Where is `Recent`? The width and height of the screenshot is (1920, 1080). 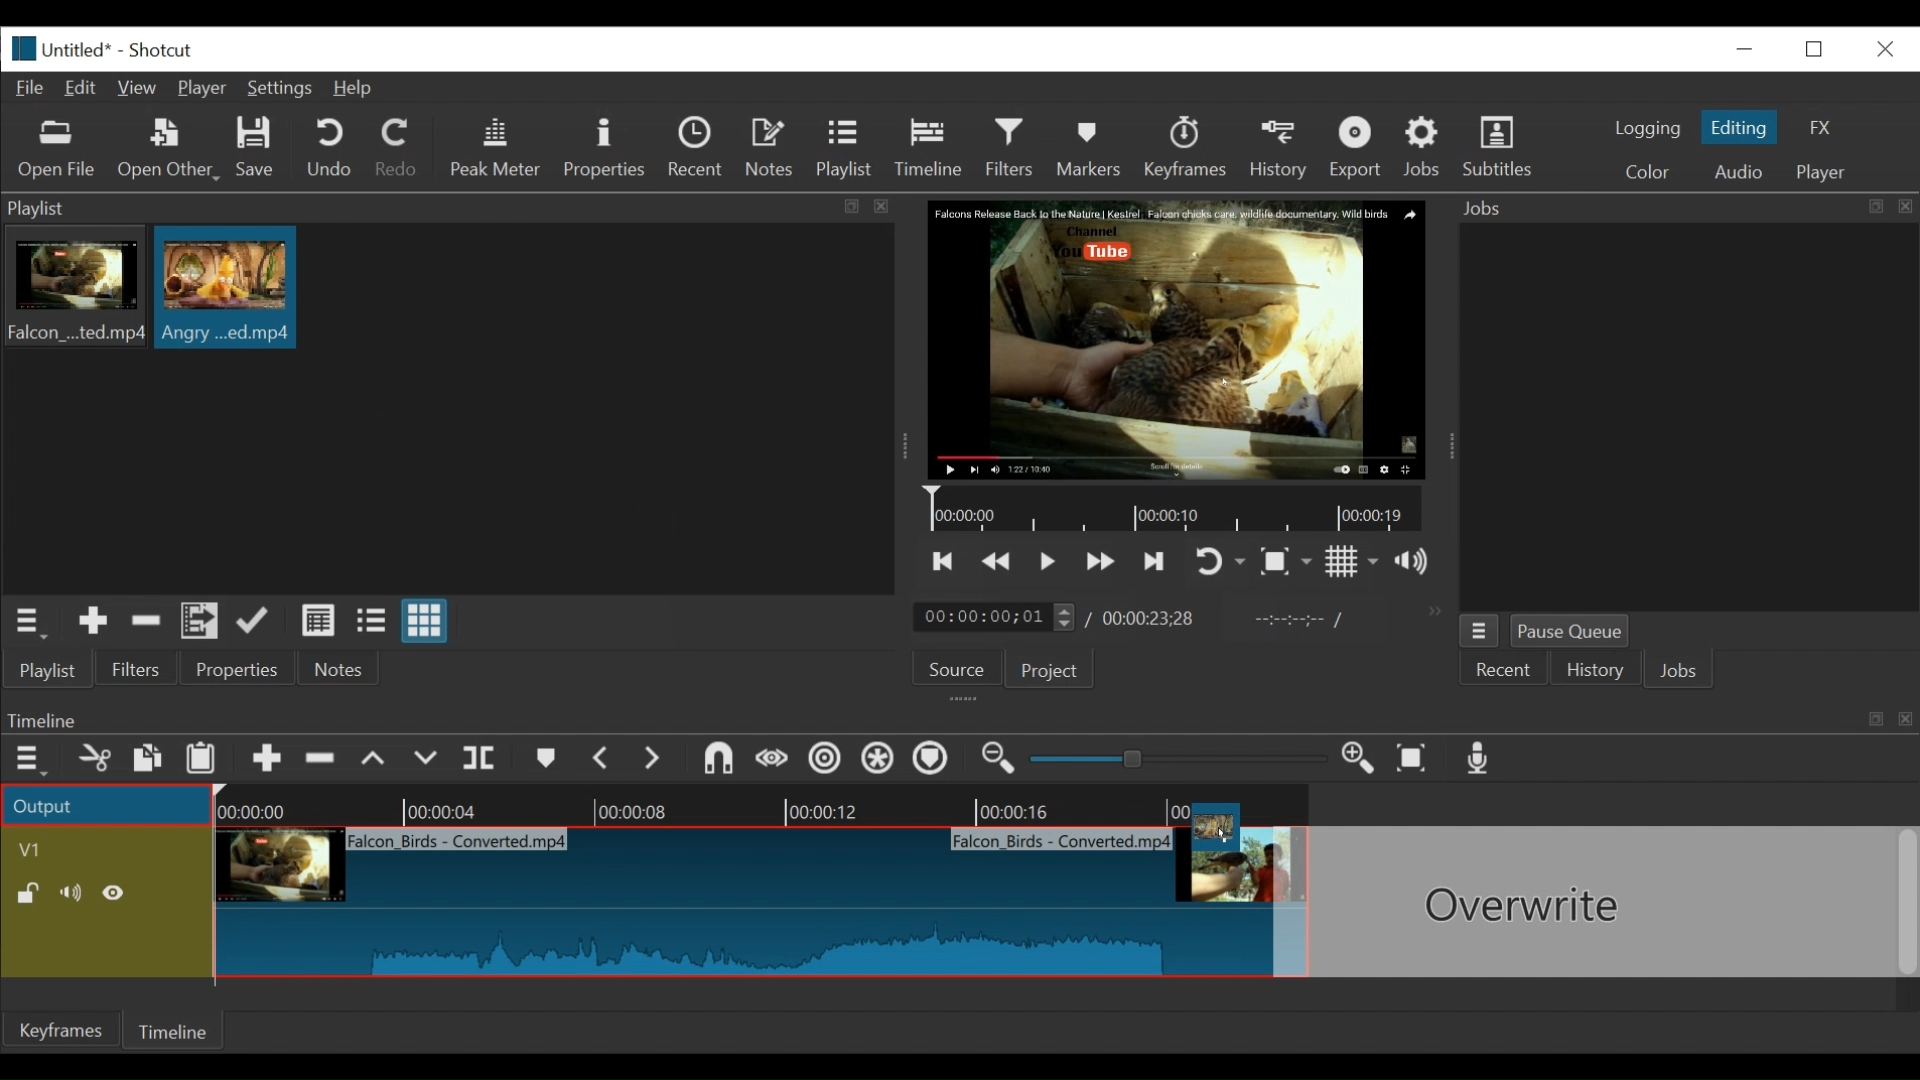
Recent is located at coordinates (700, 150).